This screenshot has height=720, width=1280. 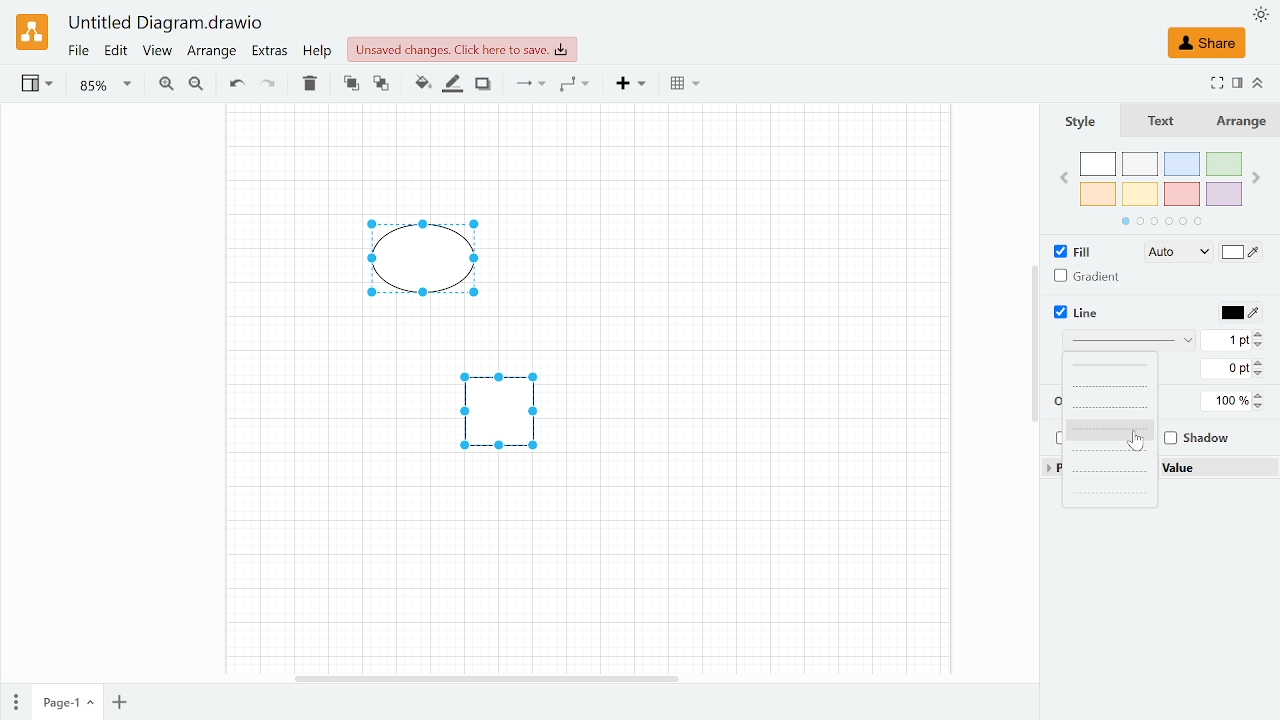 I want to click on Fill color, so click(x=420, y=86).